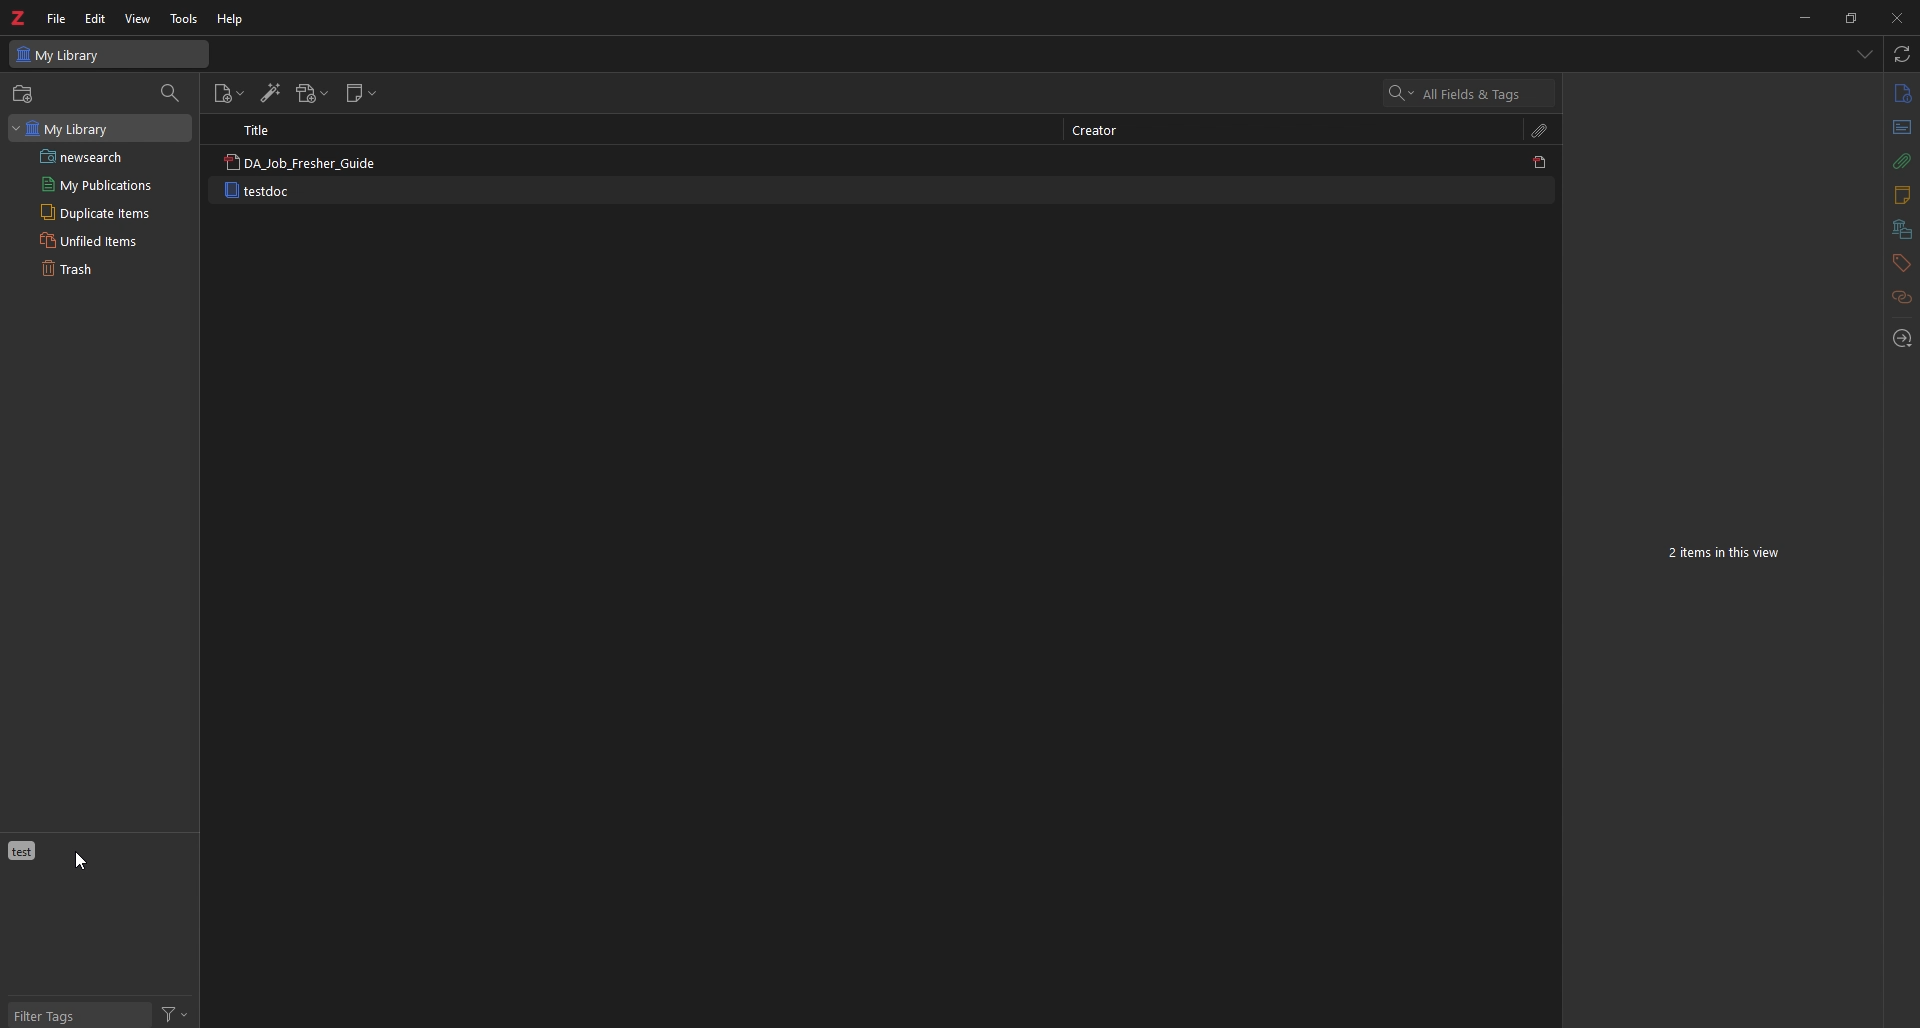 This screenshot has width=1920, height=1028. What do you see at coordinates (1897, 16) in the screenshot?
I see `close` at bounding box center [1897, 16].